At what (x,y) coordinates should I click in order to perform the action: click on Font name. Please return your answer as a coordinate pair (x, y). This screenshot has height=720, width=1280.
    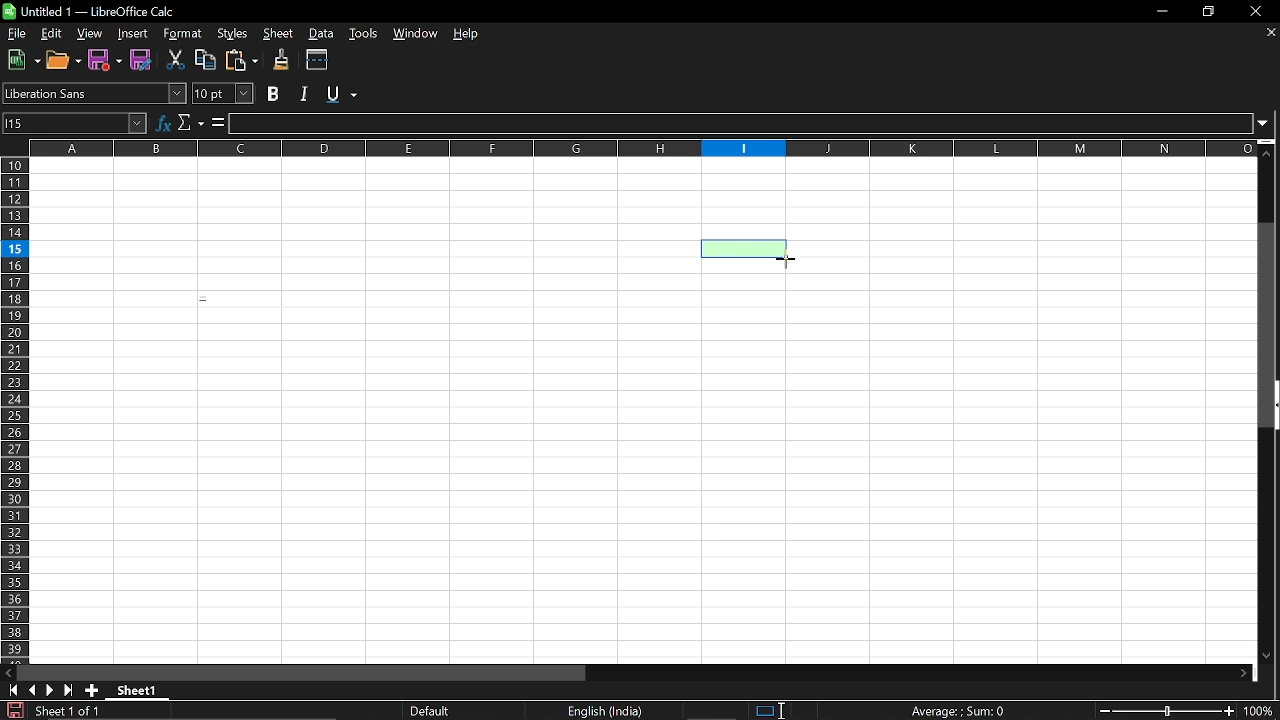
    Looking at the image, I should click on (94, 92).